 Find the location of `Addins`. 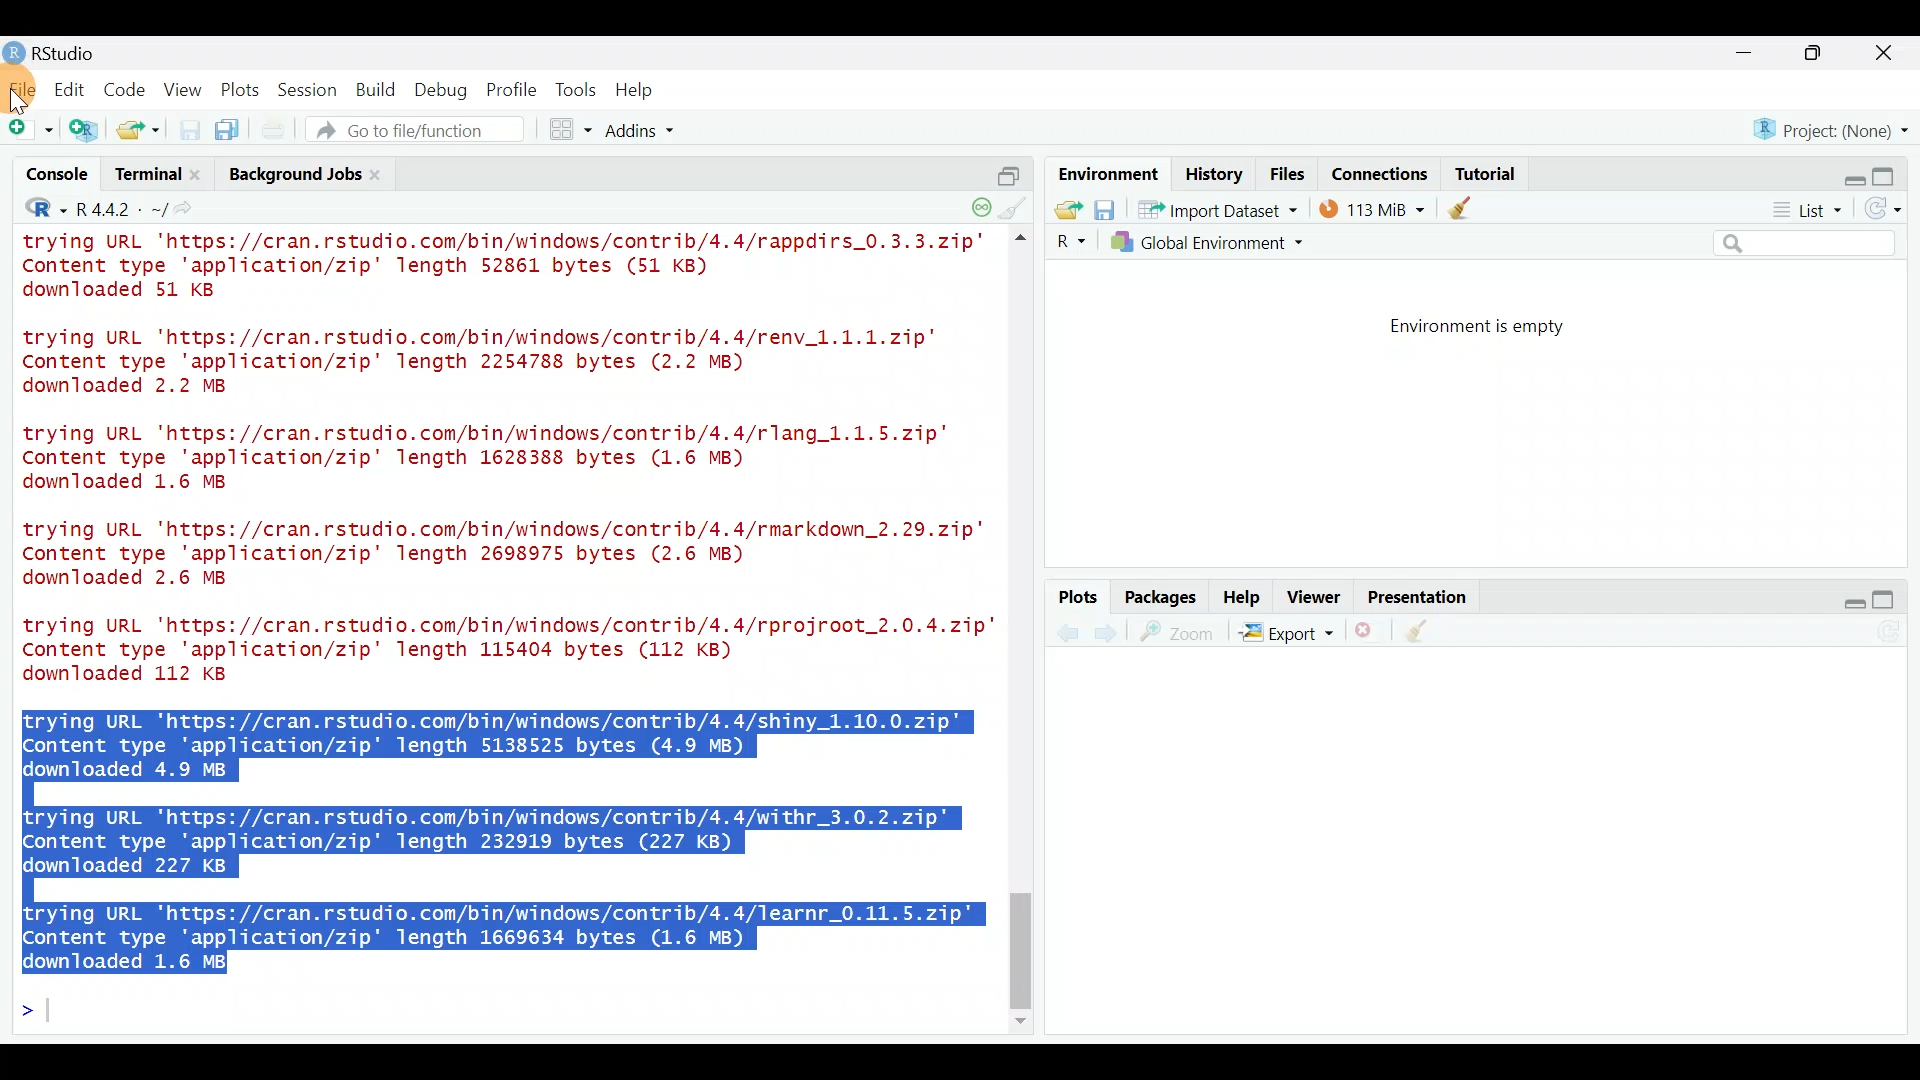

Addins is located at coordinates (642, 133).